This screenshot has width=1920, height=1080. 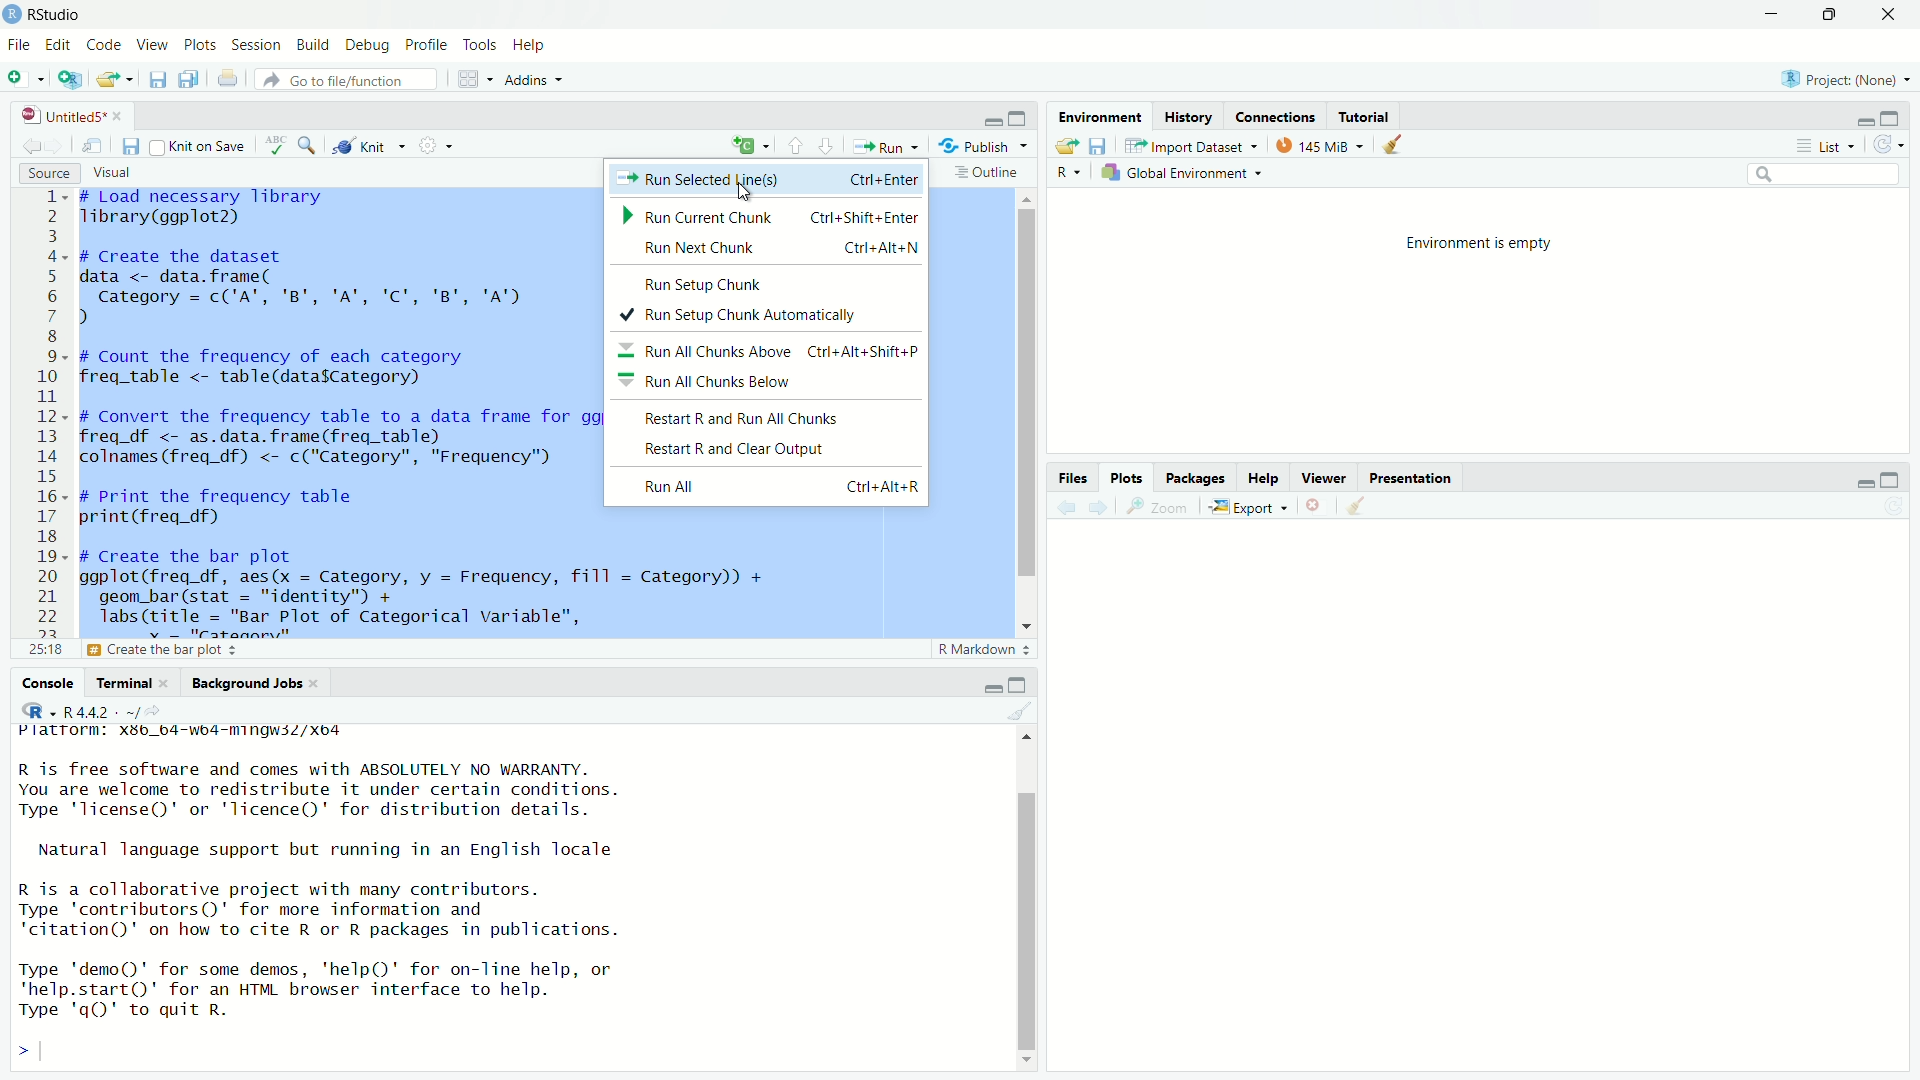 I want to click on minimize, so click(x=1863, y=485).